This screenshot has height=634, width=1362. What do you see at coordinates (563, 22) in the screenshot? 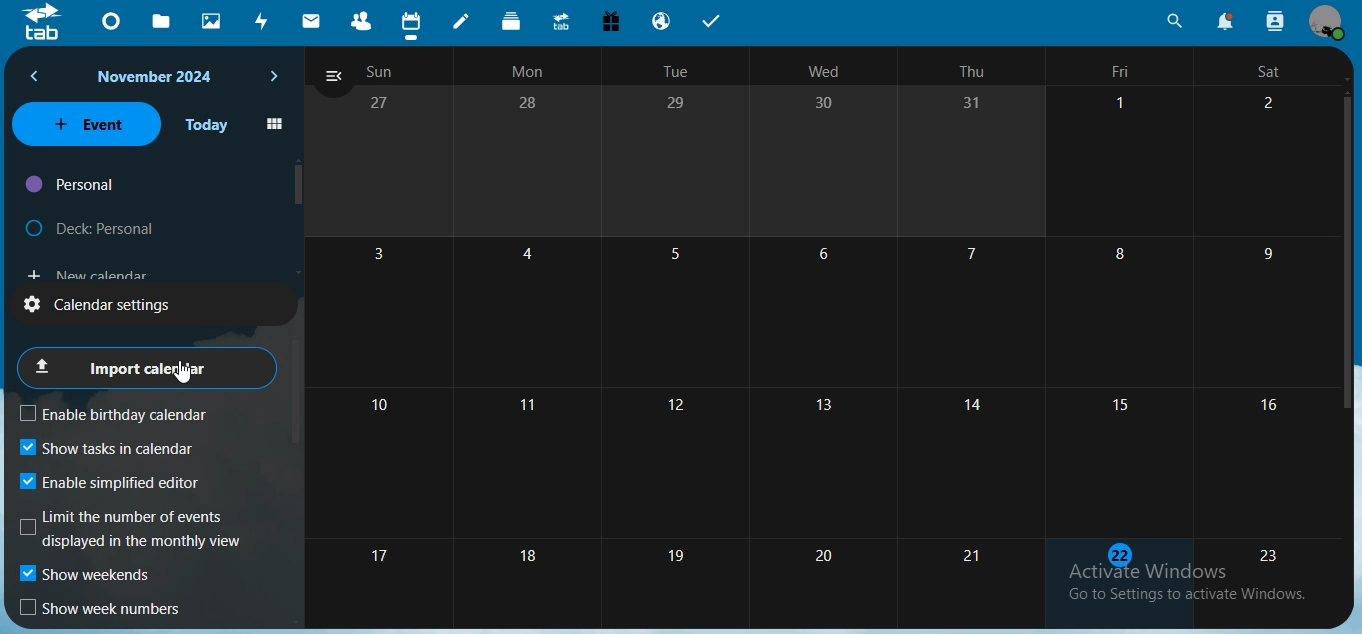
I see `upgrade` at bounding box center [563, 22].